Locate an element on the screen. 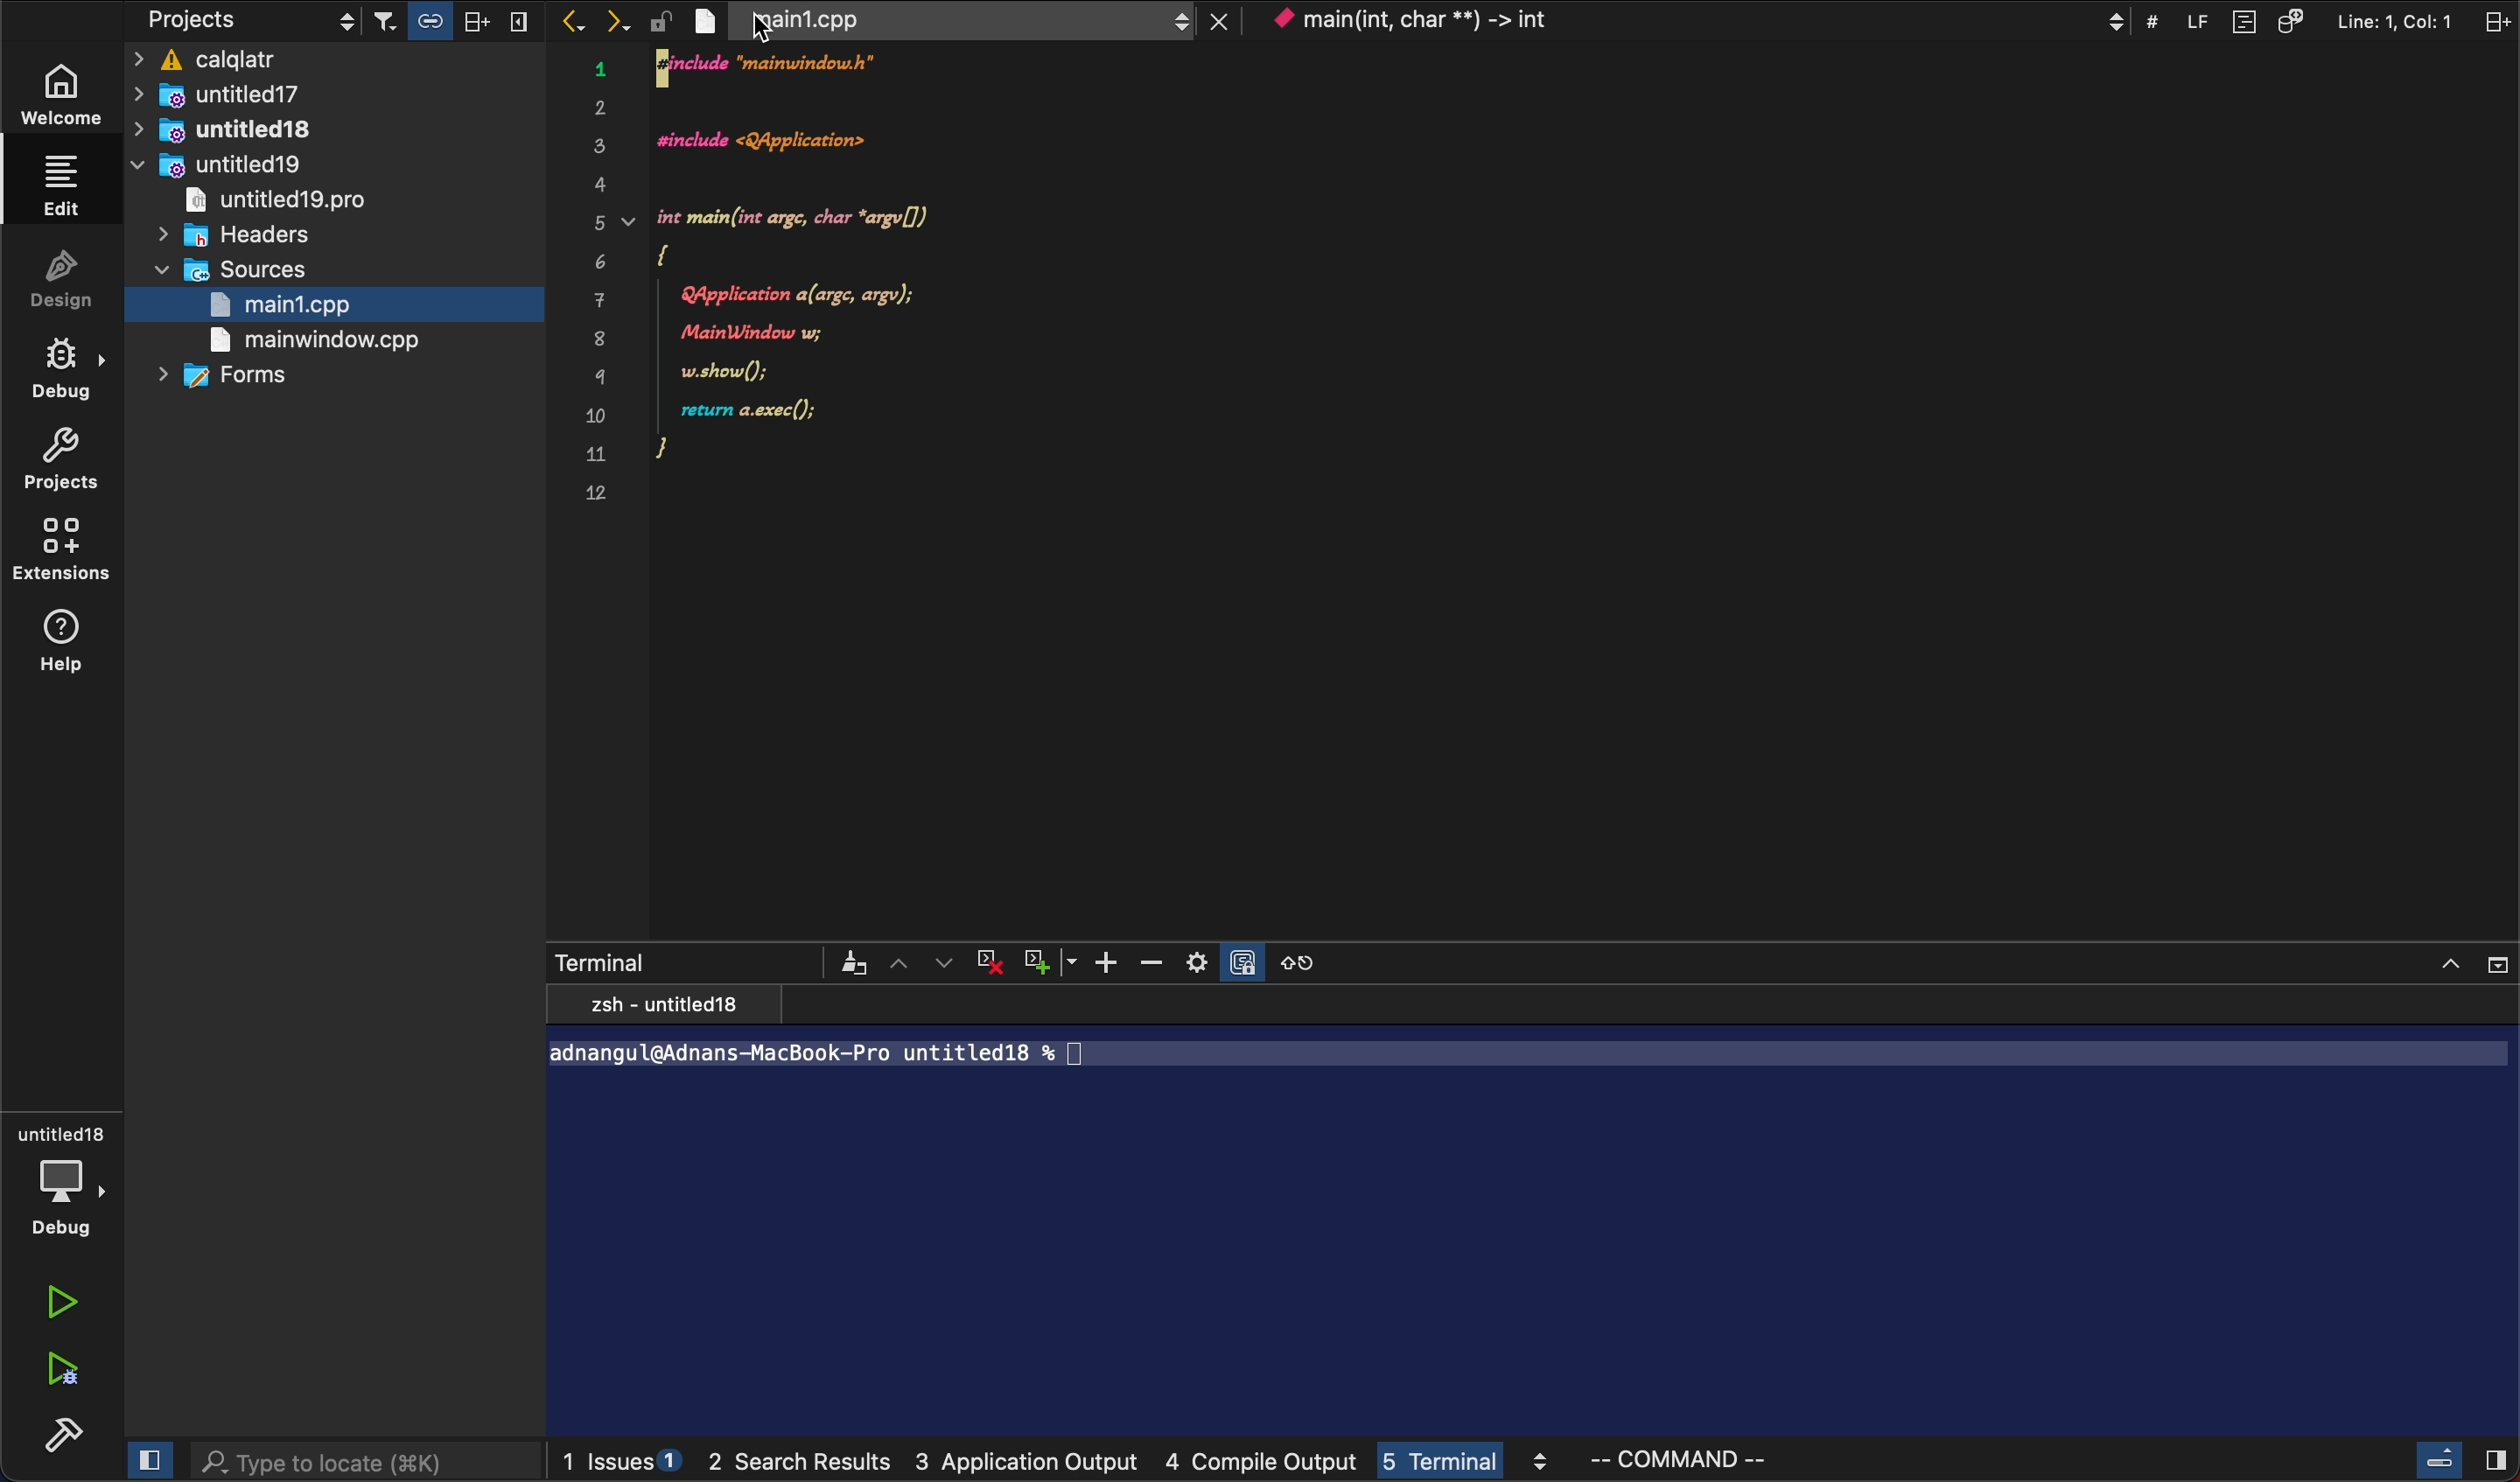 The width and height of the screenshot is (2520, 1482). issues is located at coordinates (617, 1467).